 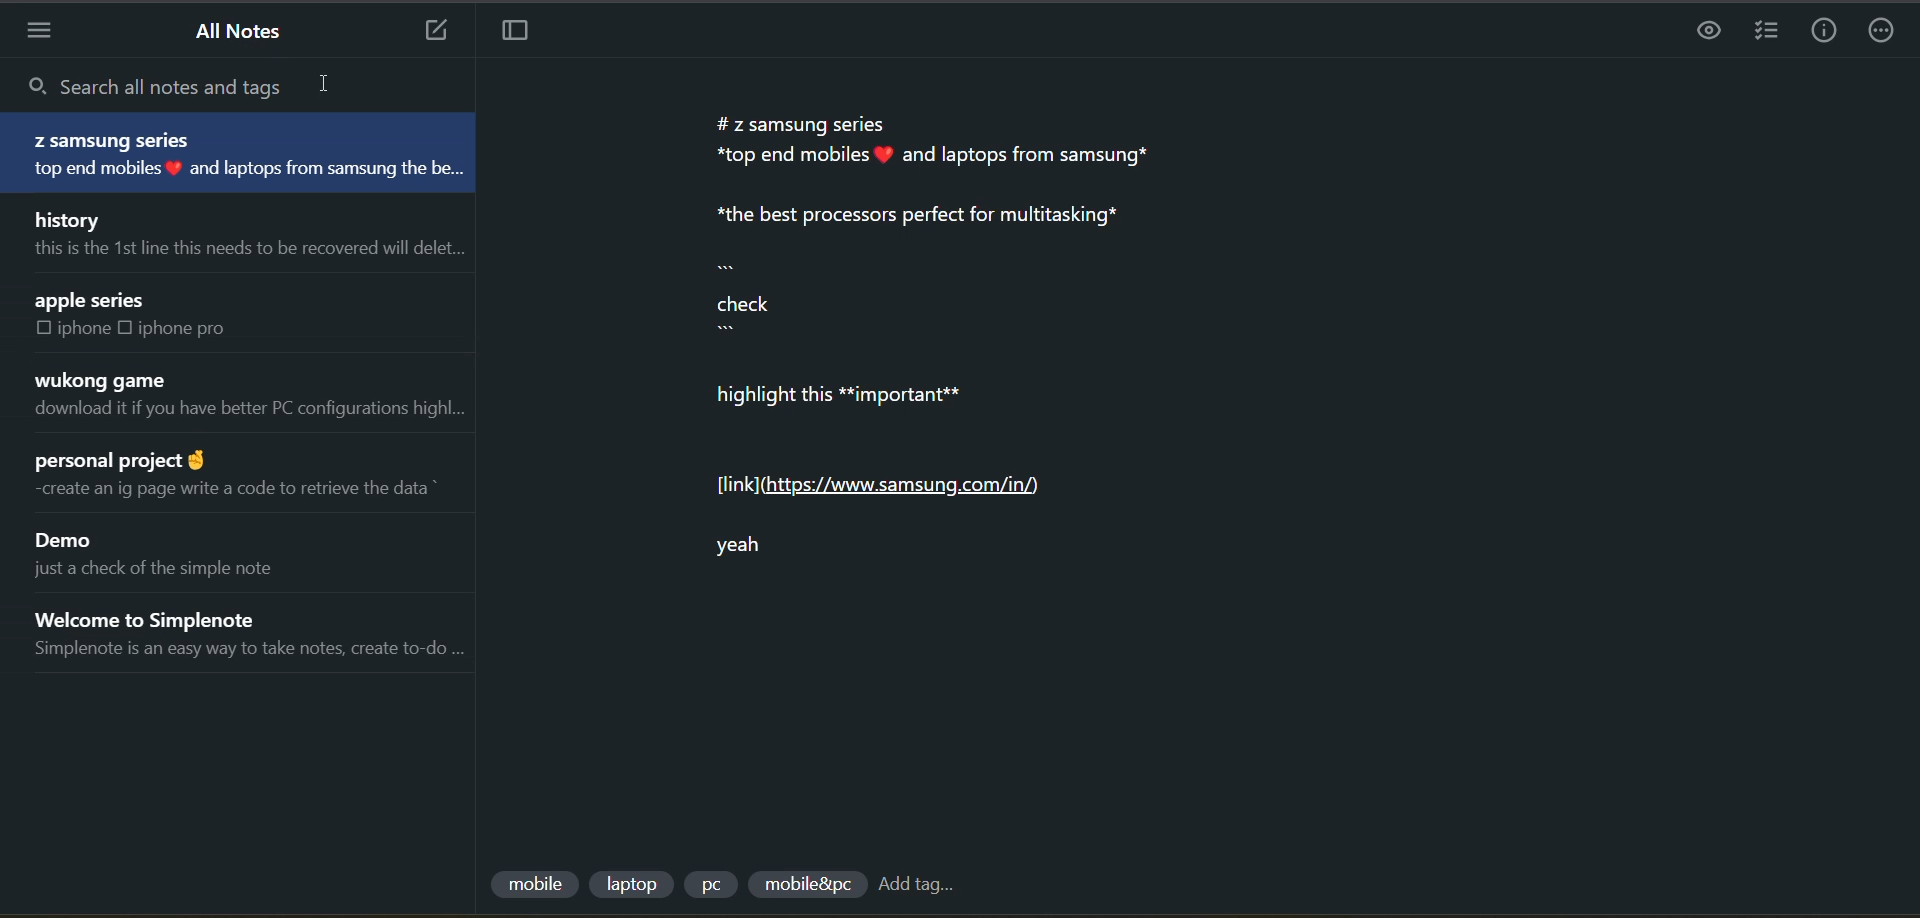 What do you see at coordinates (125, 327) in the screenshot?
I see `checkbox` at bounding box center [125, 327].